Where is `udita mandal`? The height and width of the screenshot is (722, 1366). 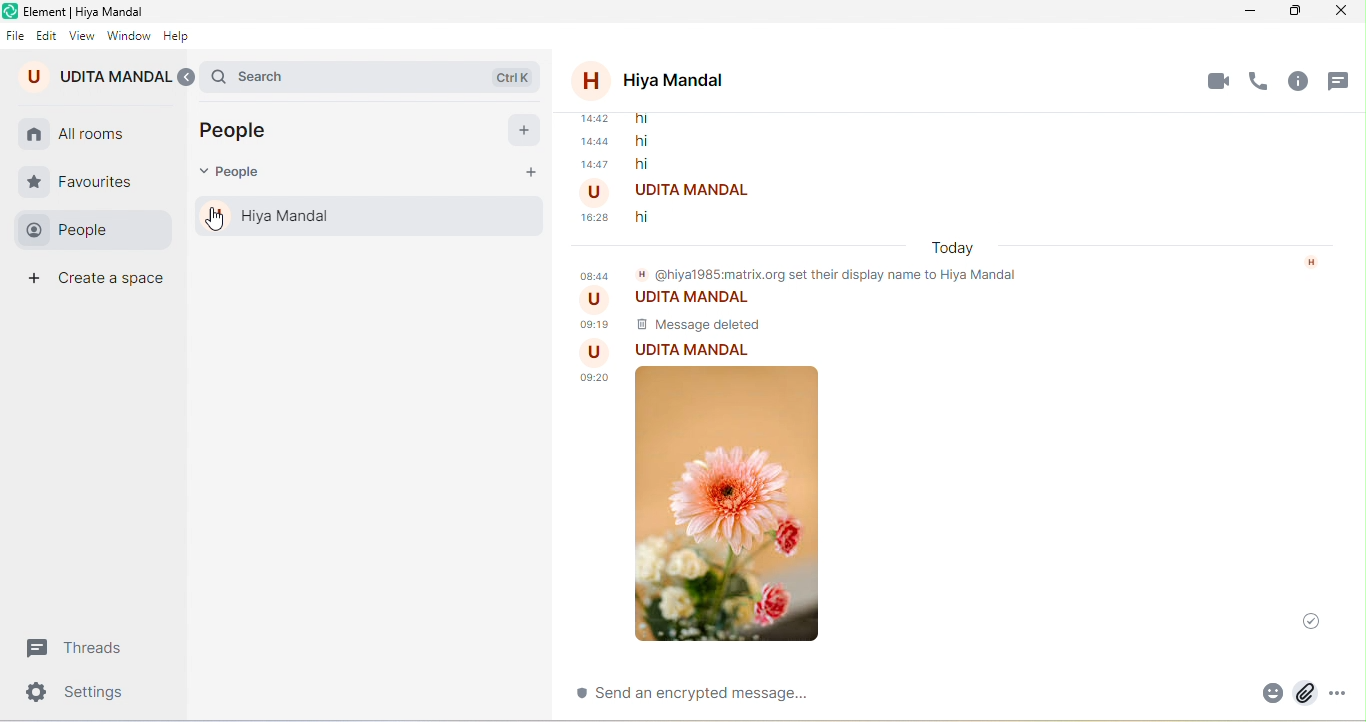
udita mandal is located at coordinates (96, 75).